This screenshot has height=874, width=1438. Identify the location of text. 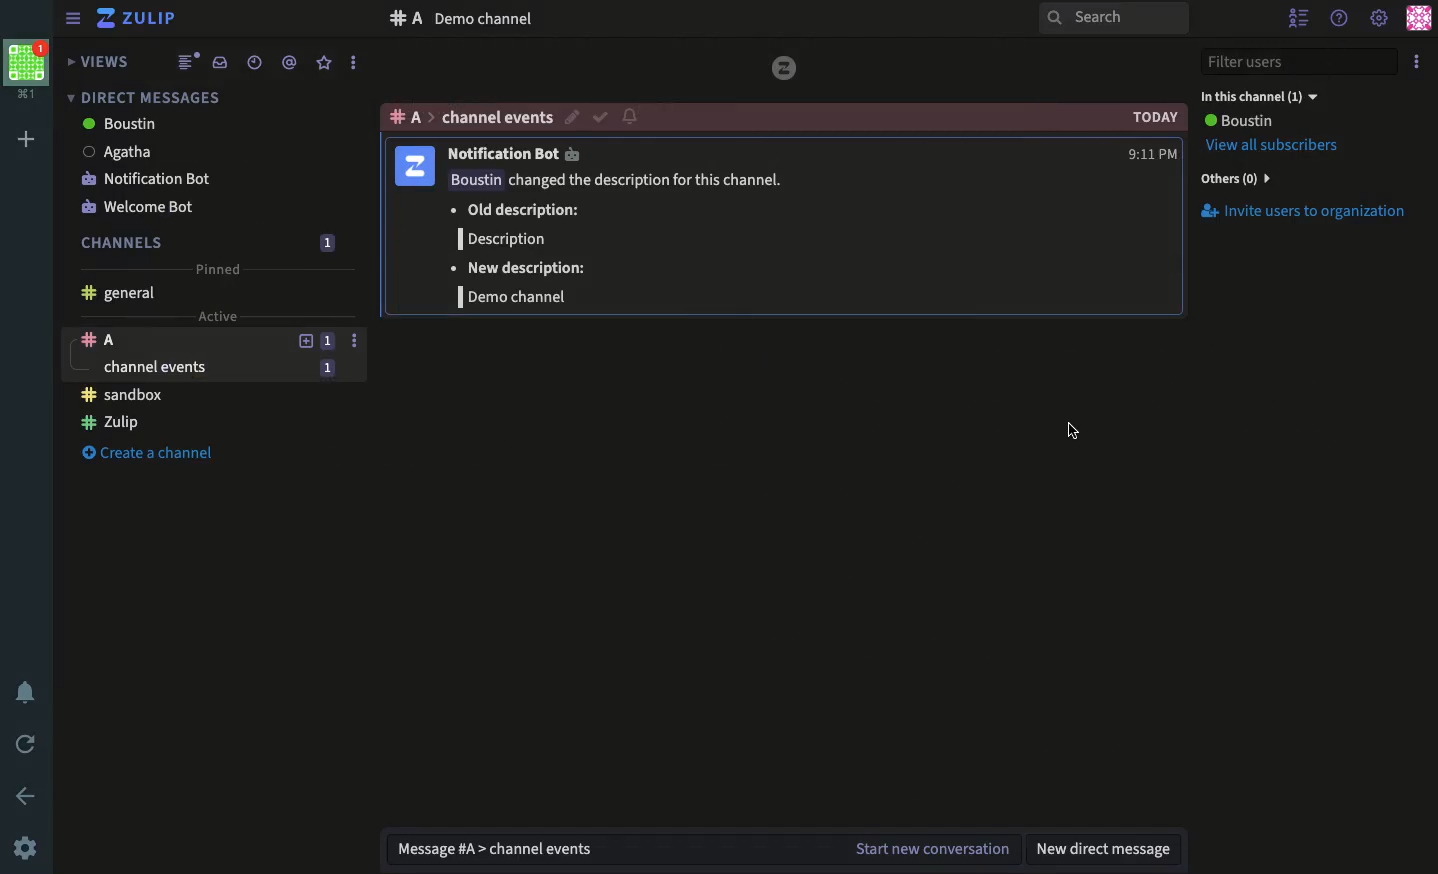
(623, 240).